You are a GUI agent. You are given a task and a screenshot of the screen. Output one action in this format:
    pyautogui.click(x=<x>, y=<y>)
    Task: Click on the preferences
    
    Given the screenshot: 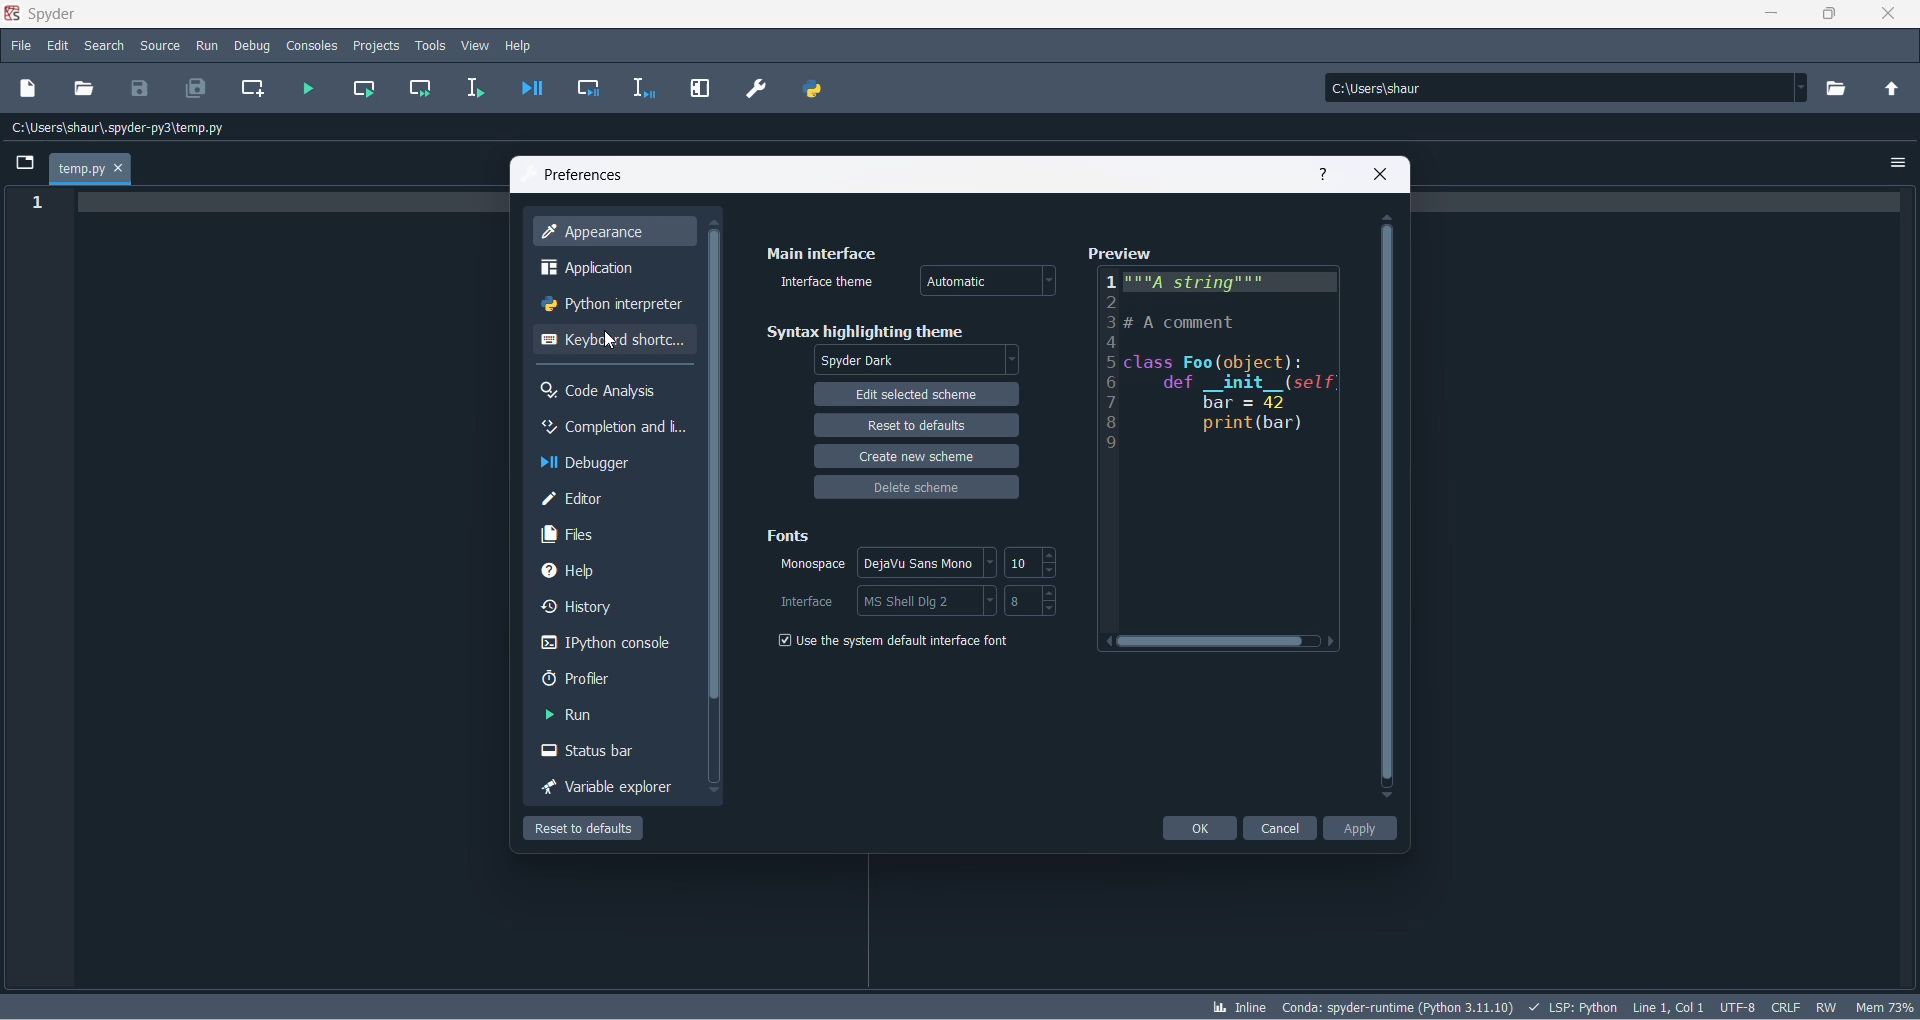 What is the action you would take?
    pyautogui.click(x=583, y=174)
    